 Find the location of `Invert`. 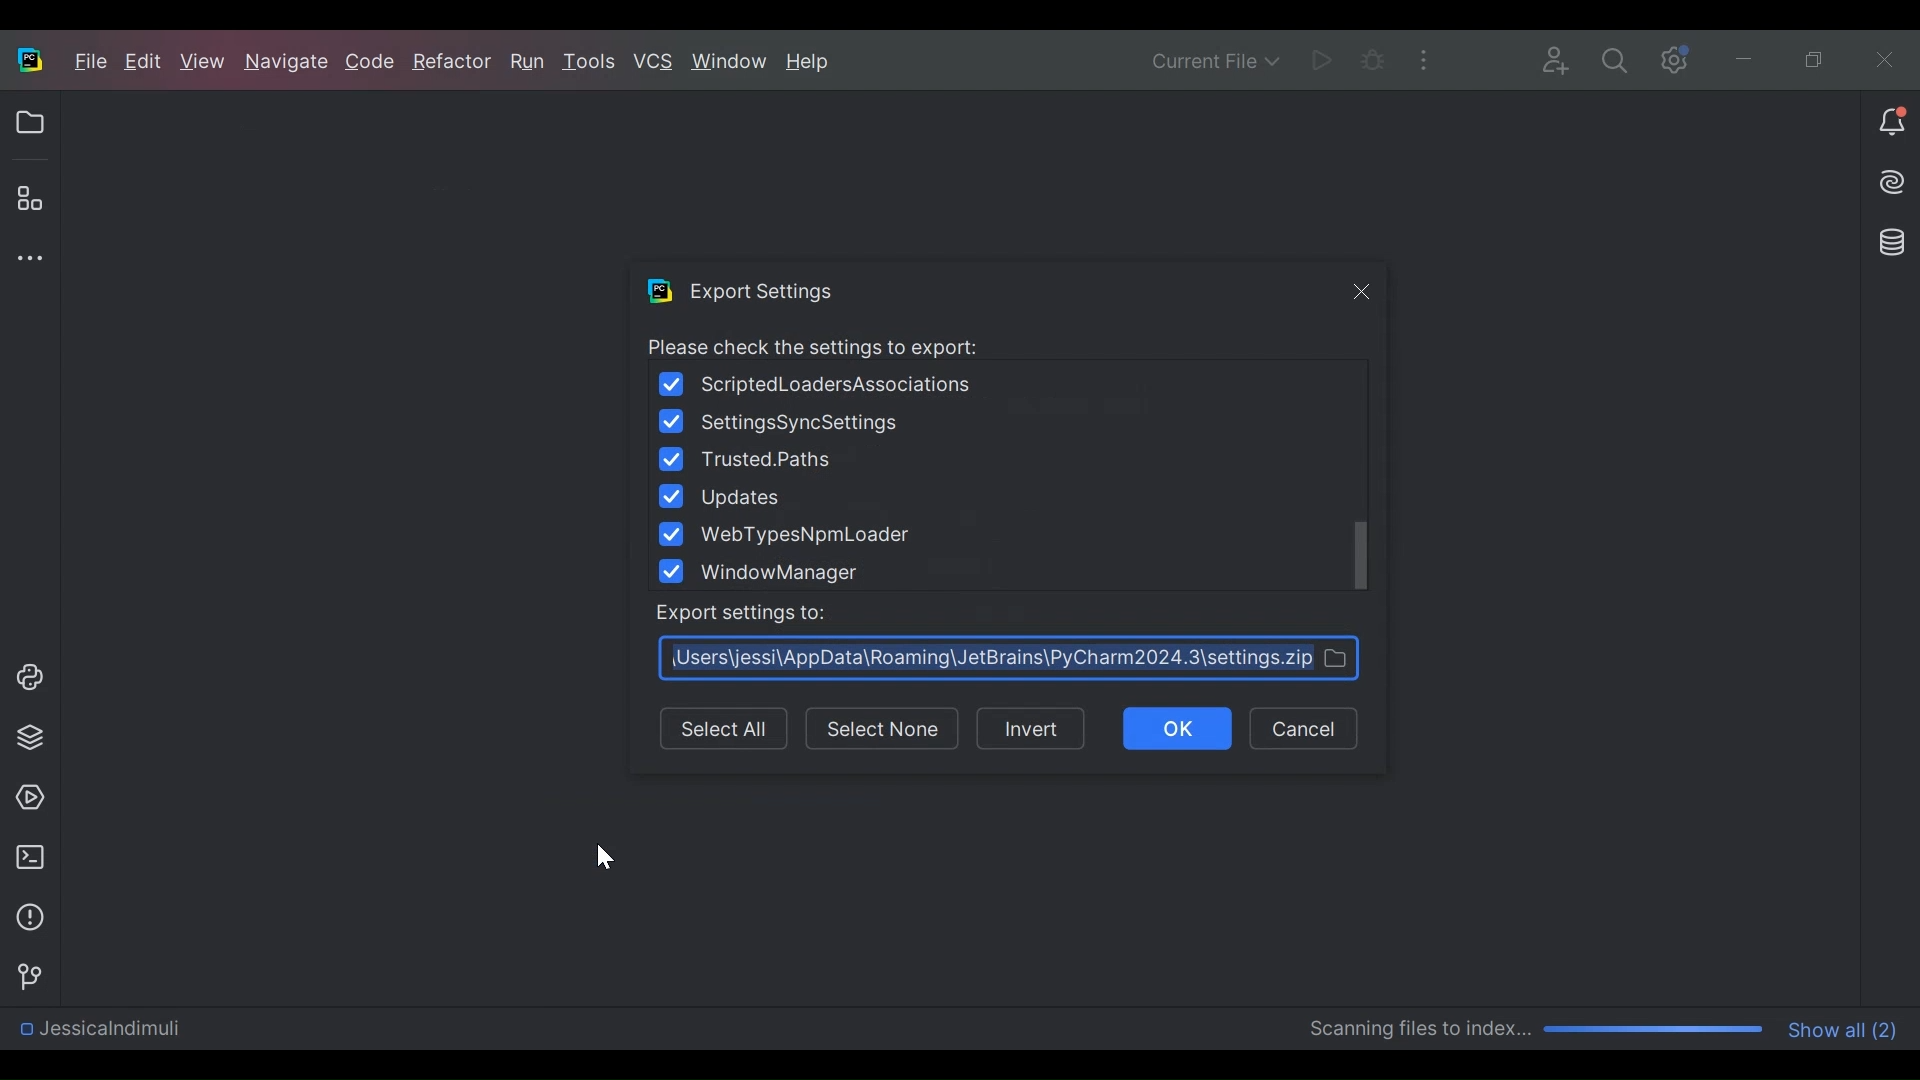

Invert is located at coordinates (1038, 730).